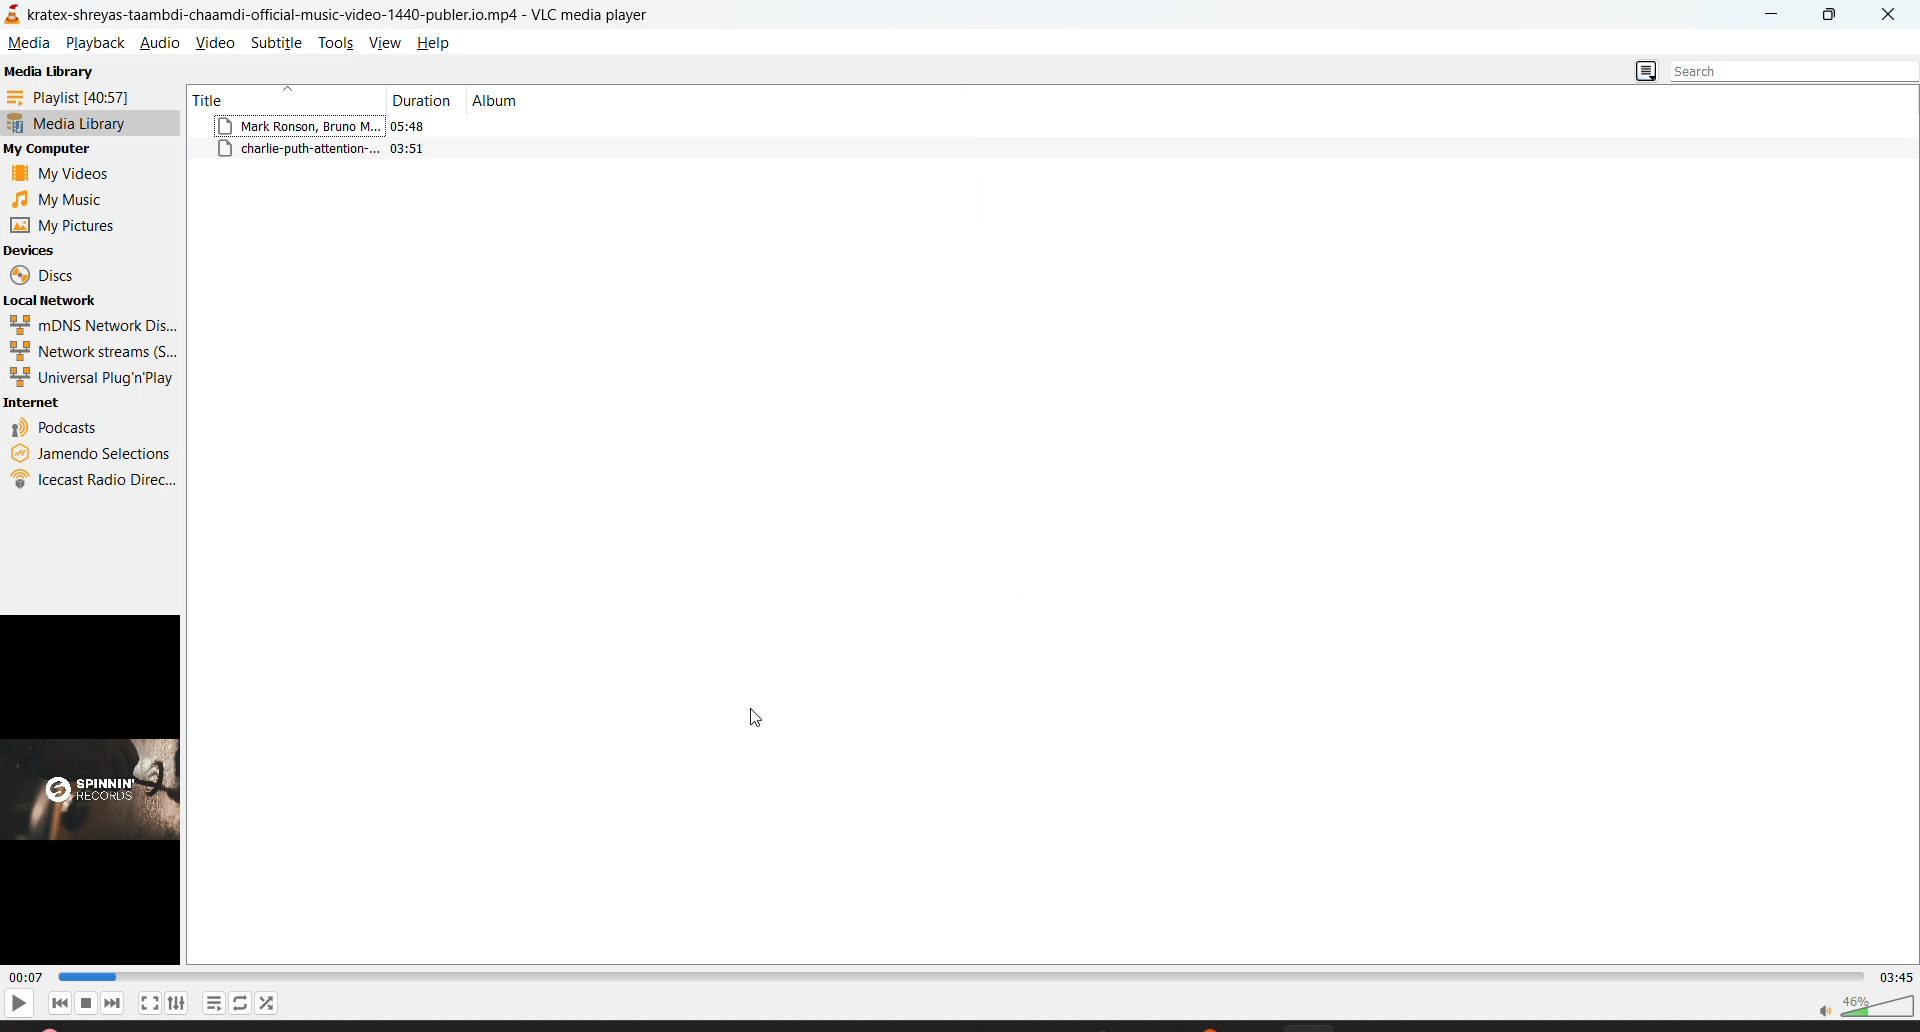  I want to click on settings, so click(175, 1003).